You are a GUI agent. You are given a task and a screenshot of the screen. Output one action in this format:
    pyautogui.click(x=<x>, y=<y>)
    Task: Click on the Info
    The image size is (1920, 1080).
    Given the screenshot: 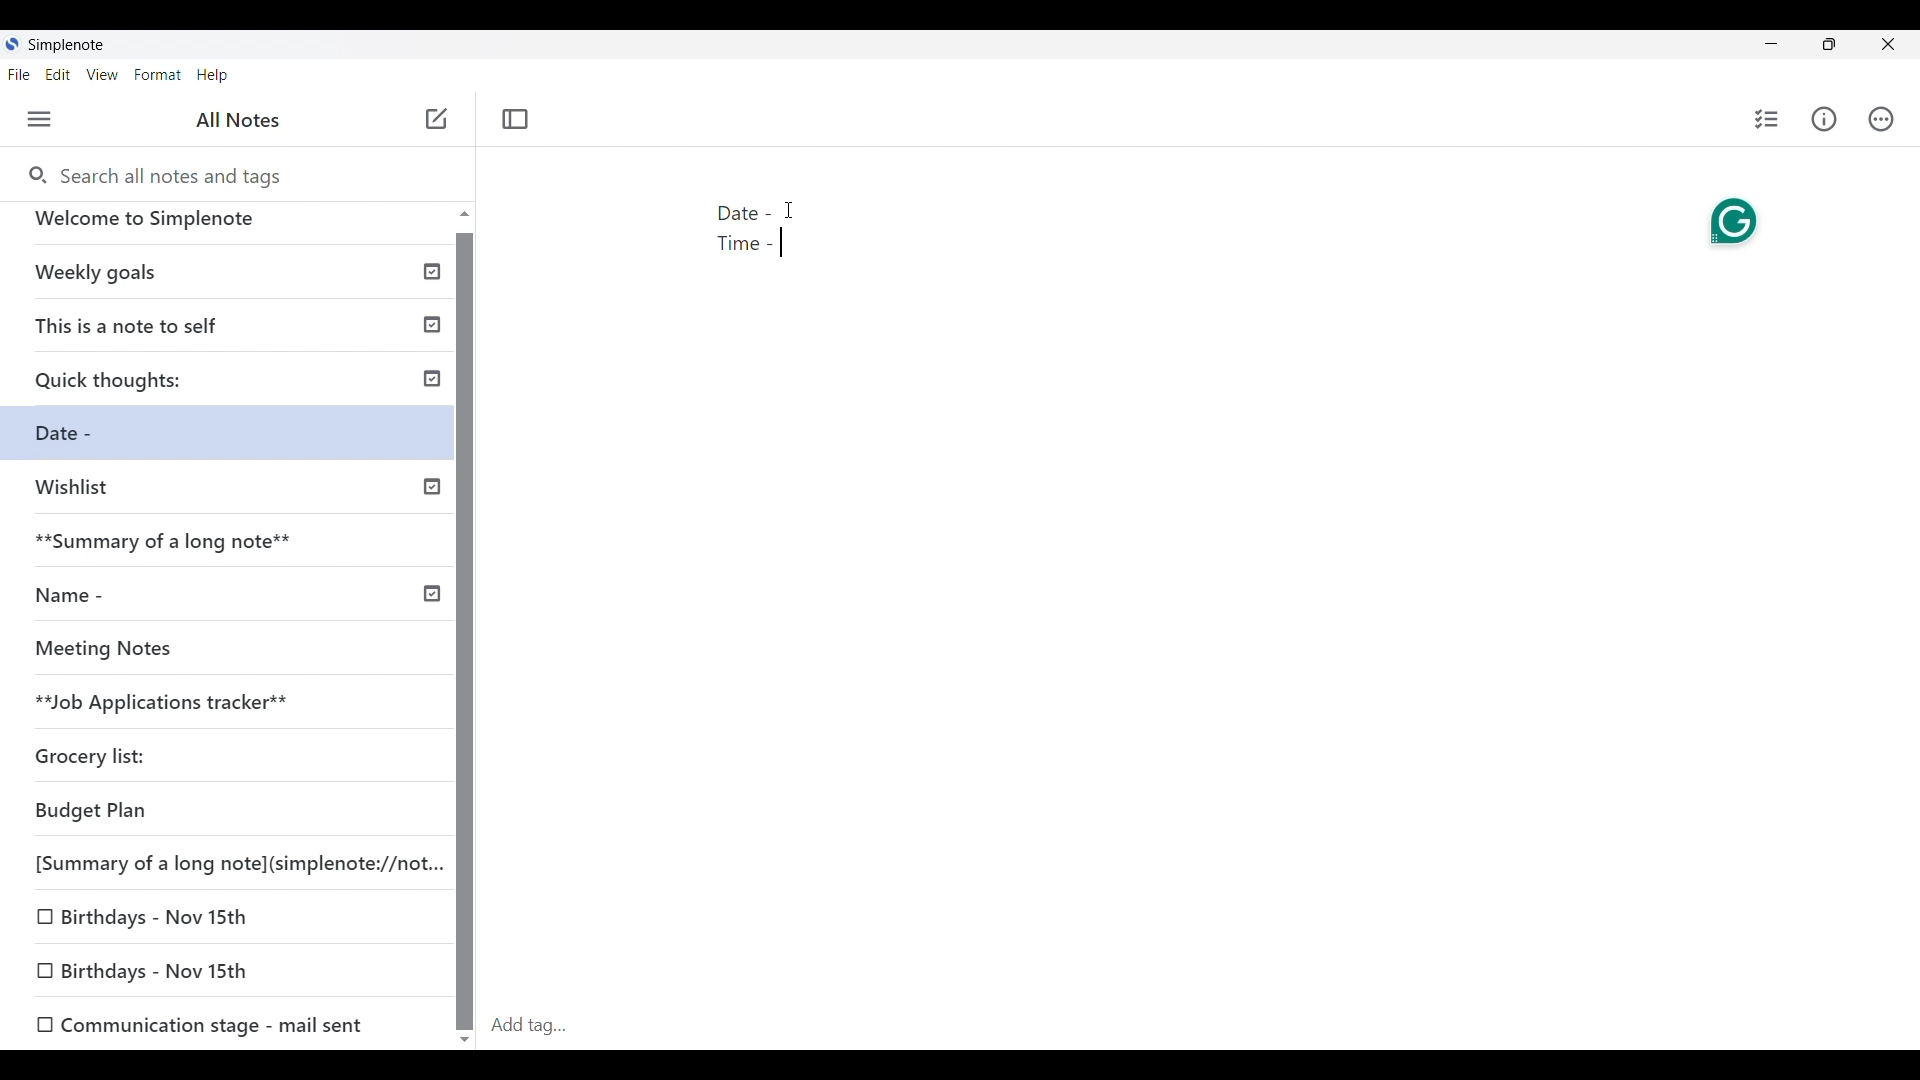 What is the action you would take?
    pyautogui.click(x=1824, y=119)
    